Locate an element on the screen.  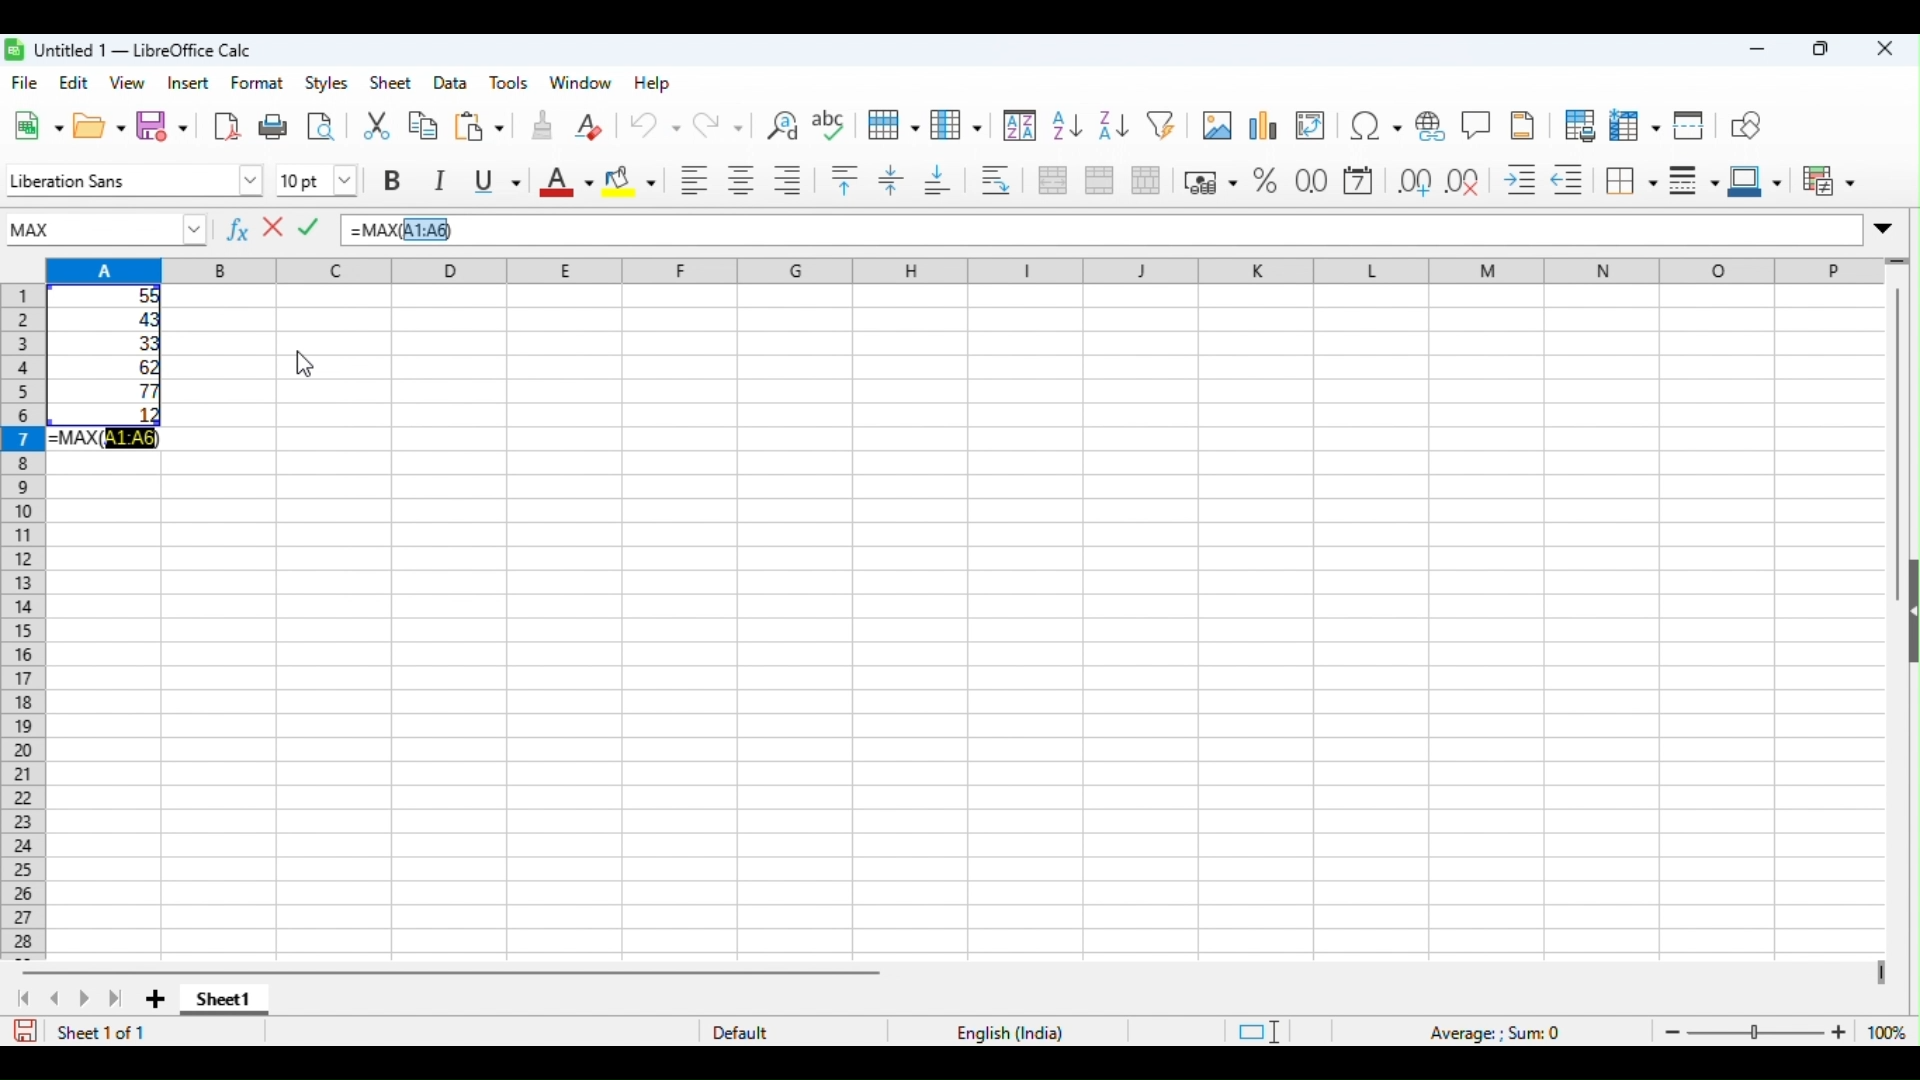
insert is located at coordinates (188, 83).